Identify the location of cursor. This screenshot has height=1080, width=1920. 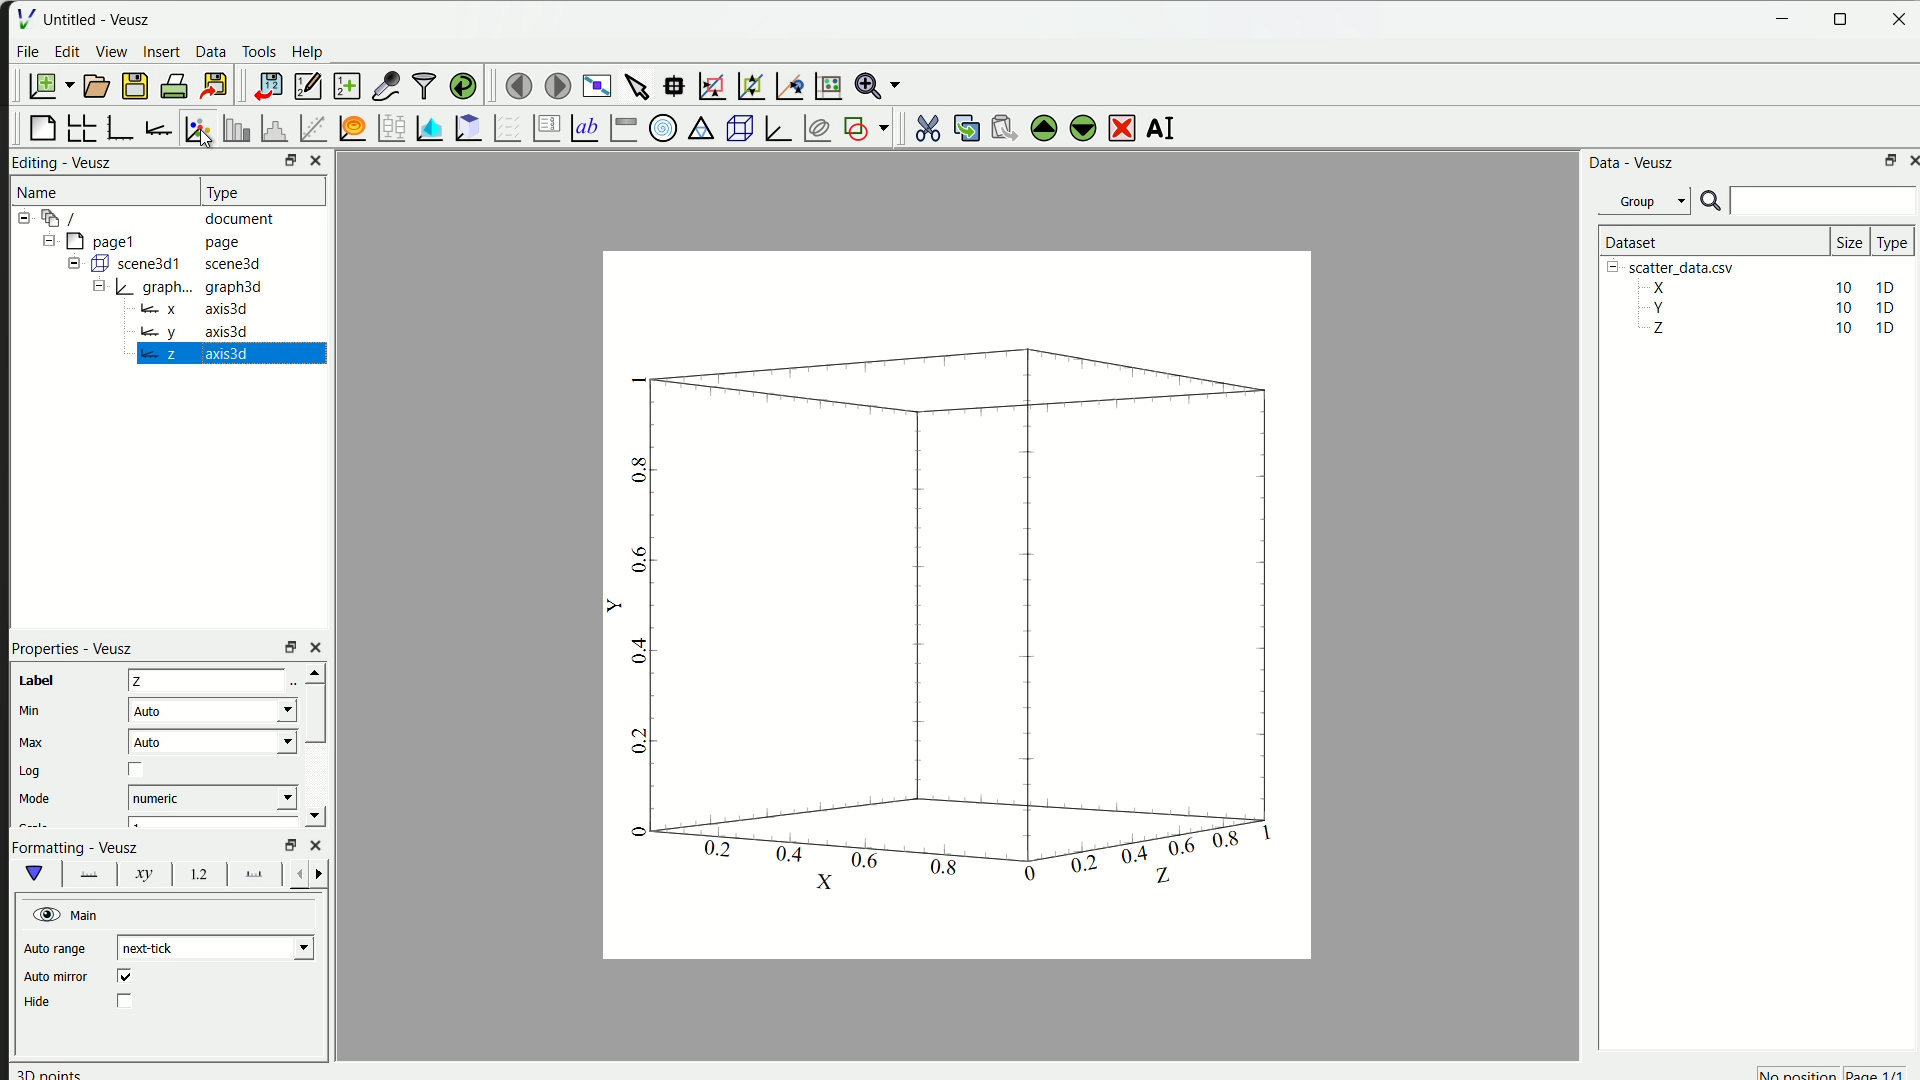
(205, 138).